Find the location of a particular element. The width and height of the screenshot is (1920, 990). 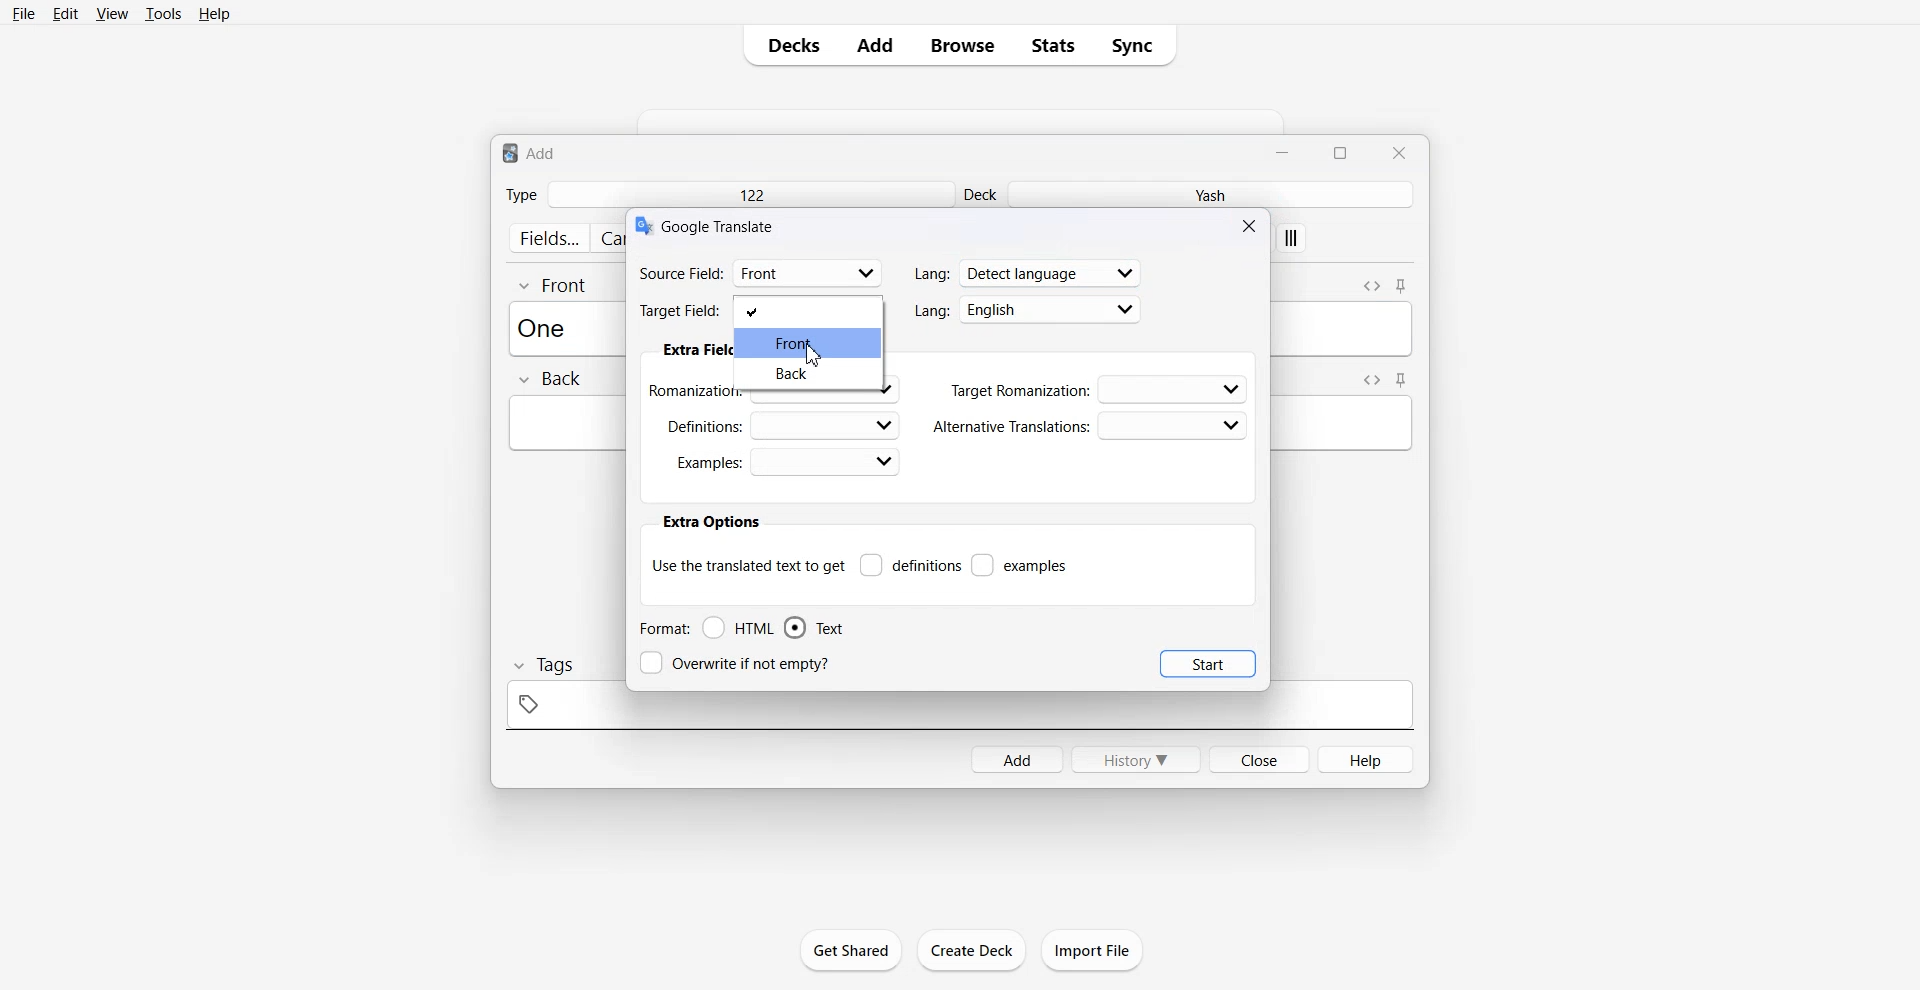

Text is located at coordinates (530, 152).